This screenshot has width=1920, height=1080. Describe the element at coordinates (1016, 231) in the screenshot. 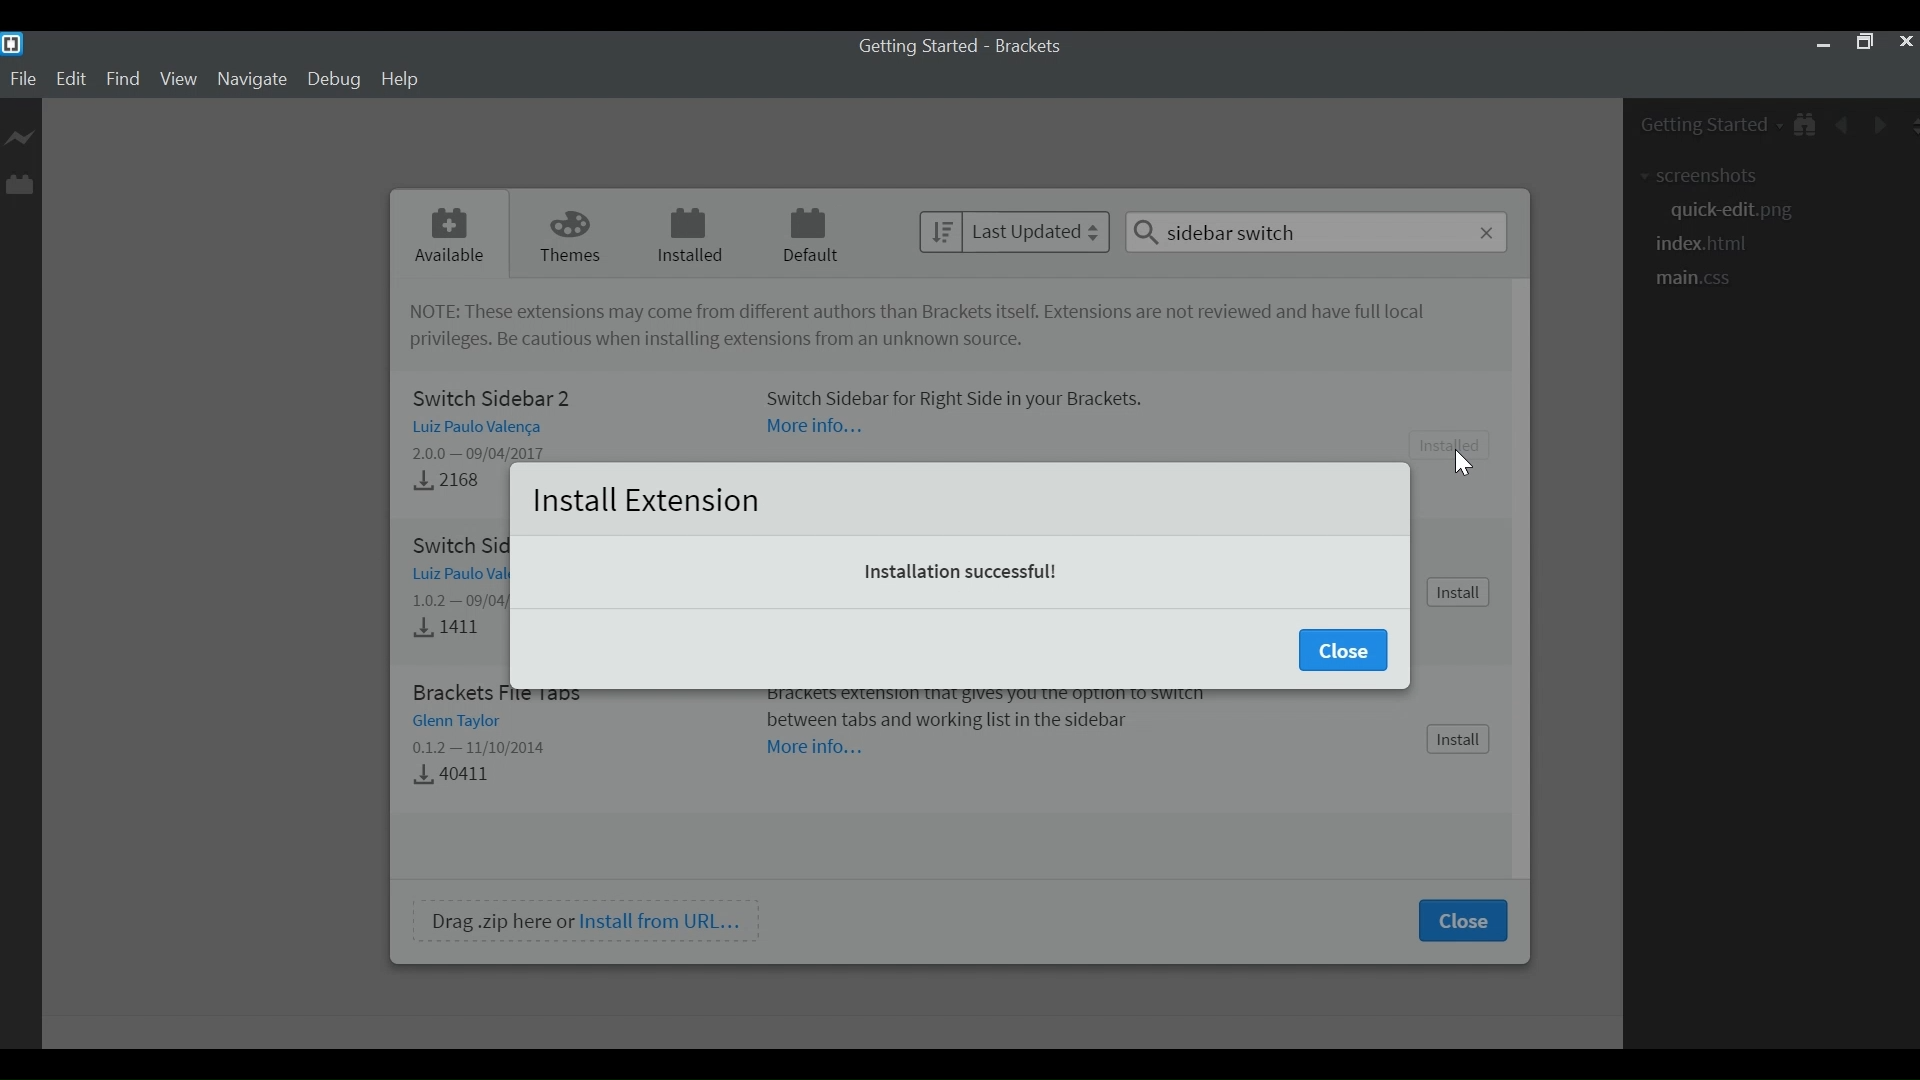

I see `last Updated` at that location.